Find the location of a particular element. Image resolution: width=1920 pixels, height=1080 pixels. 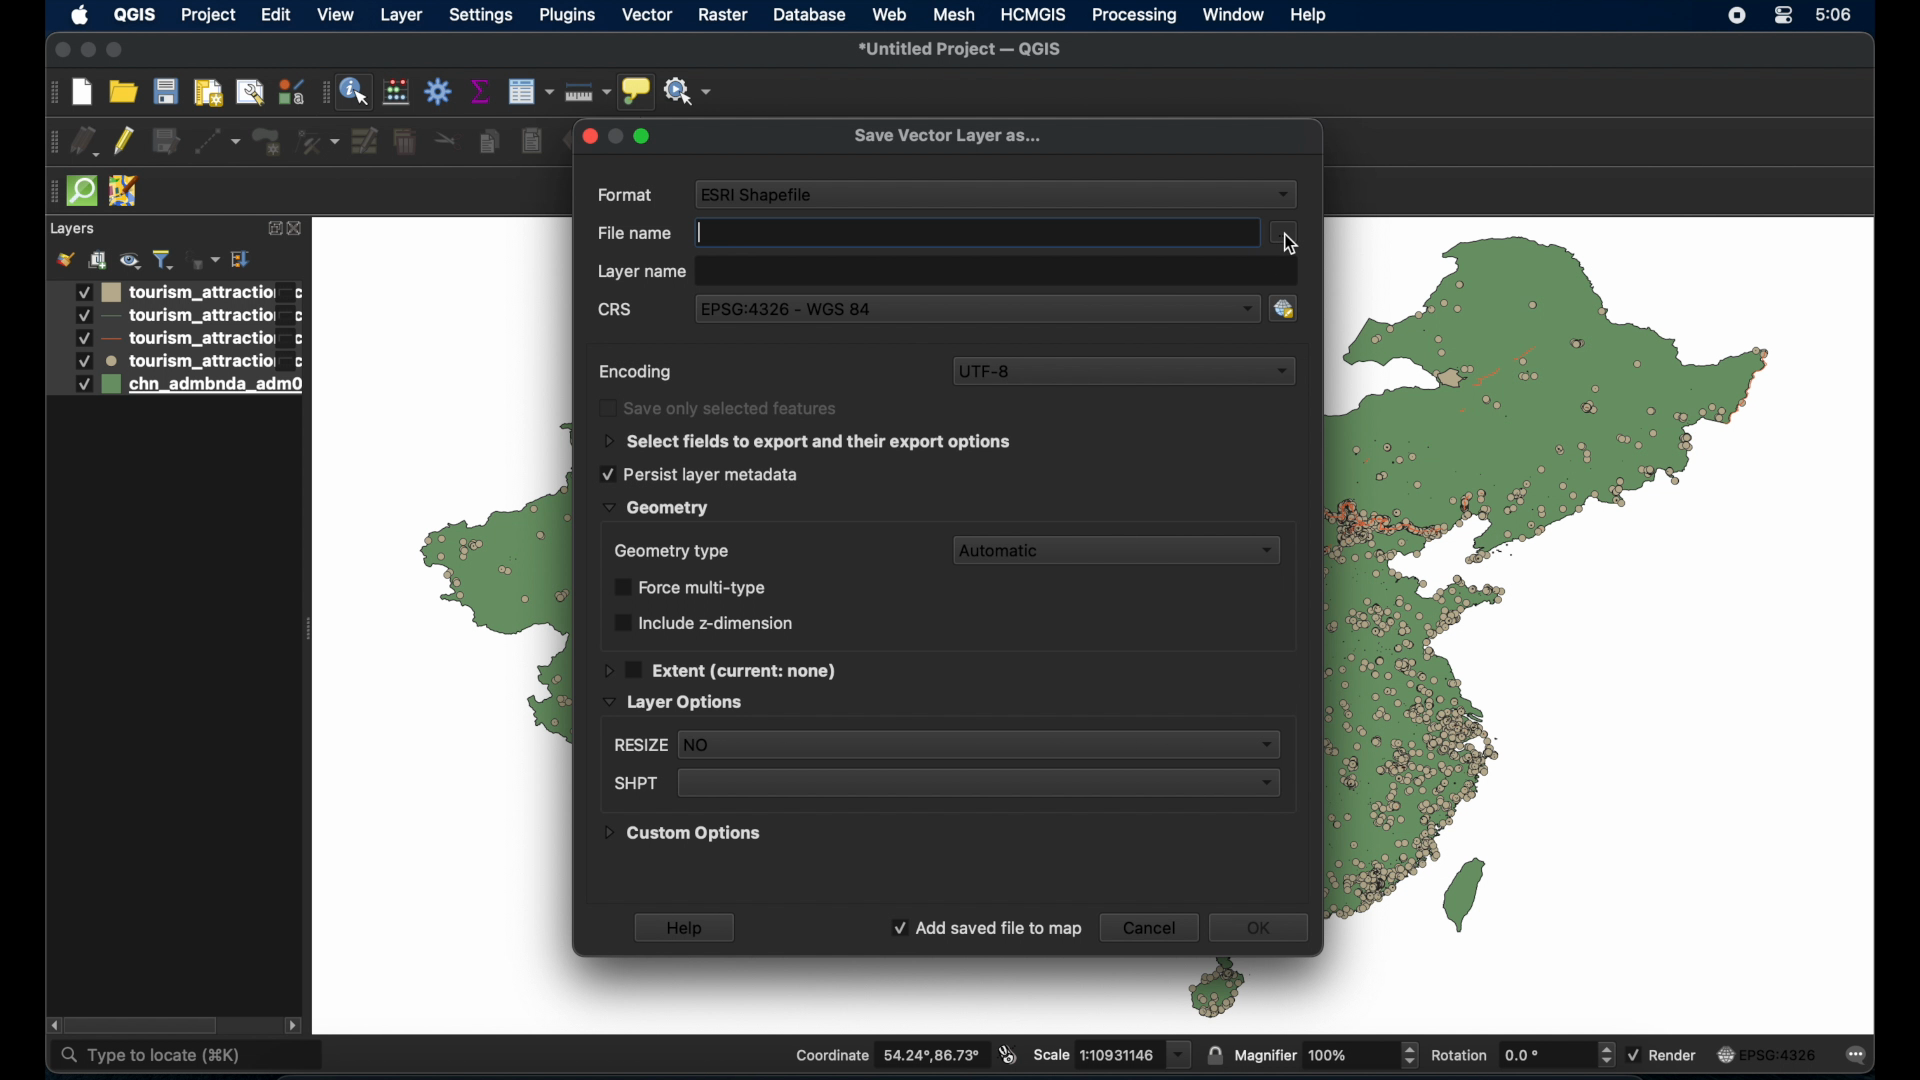

select fields to export options is located at coordinates (809, 442).